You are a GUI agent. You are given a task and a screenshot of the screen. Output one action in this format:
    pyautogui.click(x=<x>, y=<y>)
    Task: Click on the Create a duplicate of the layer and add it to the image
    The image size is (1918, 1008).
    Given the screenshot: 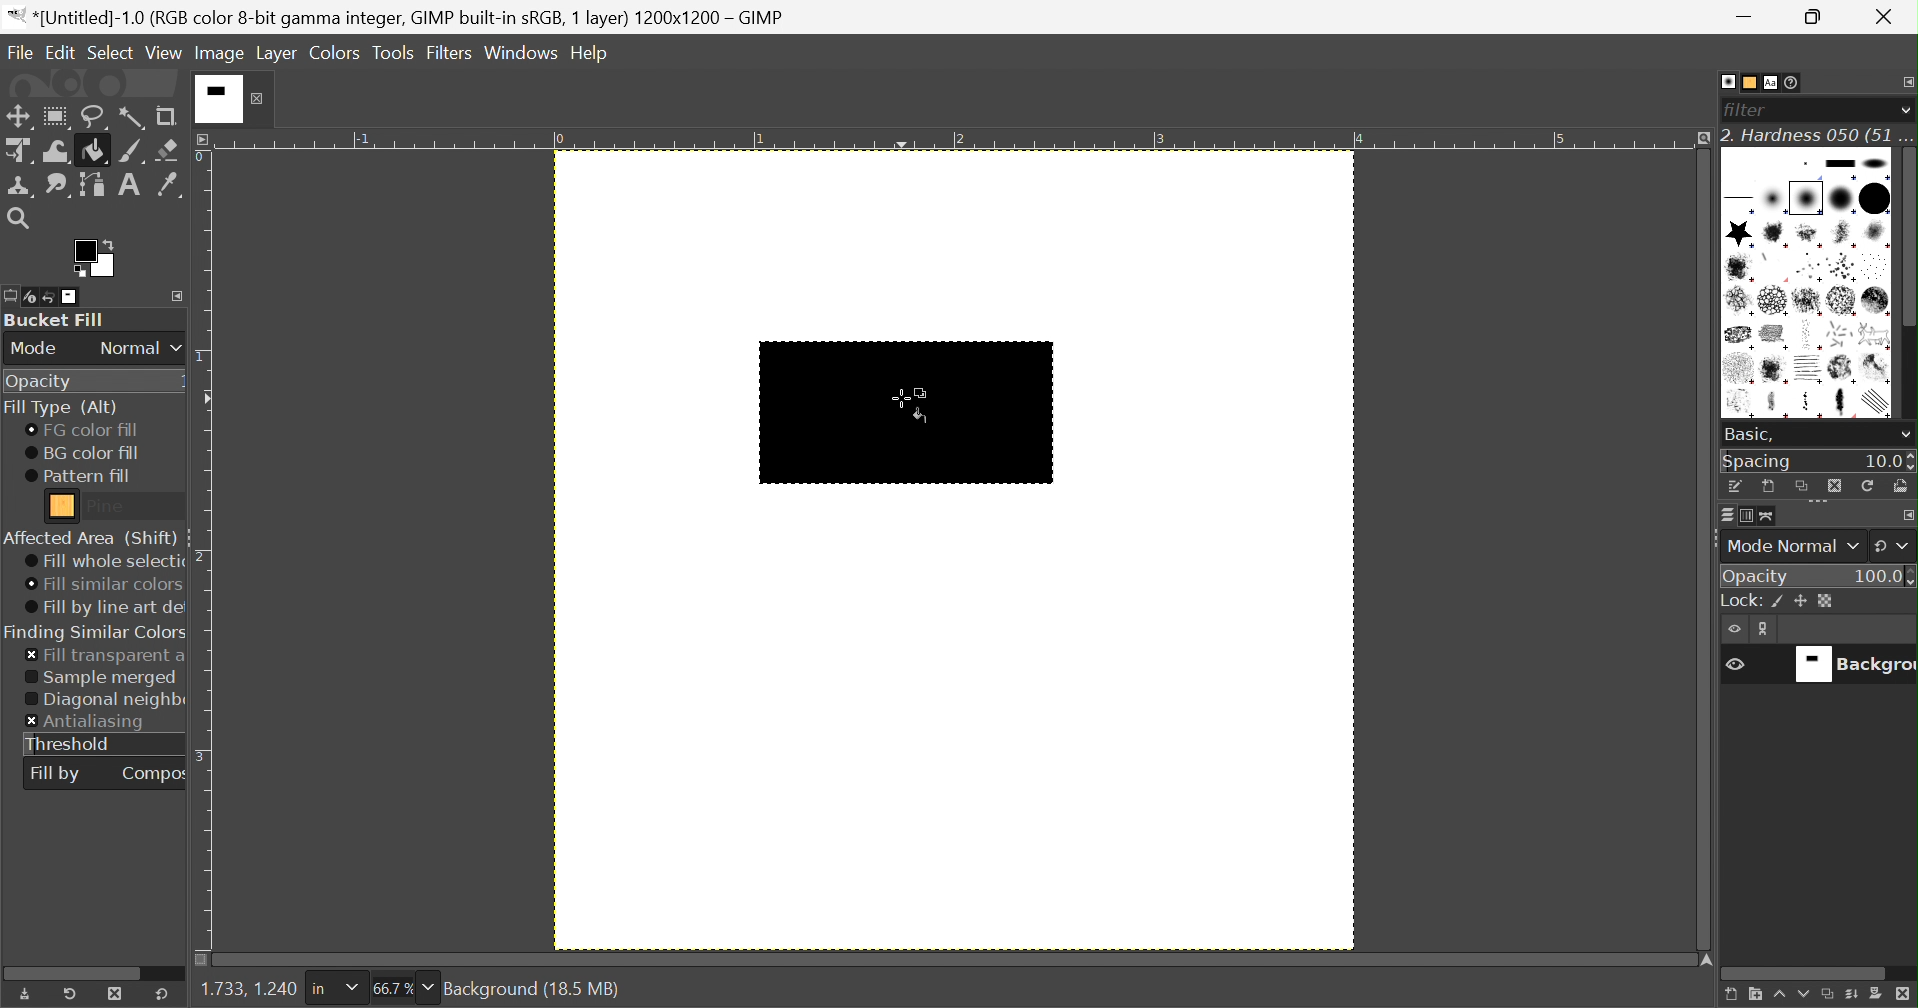 What is the action you would take?
    pyautogui.click(x=1828, y=996)
    